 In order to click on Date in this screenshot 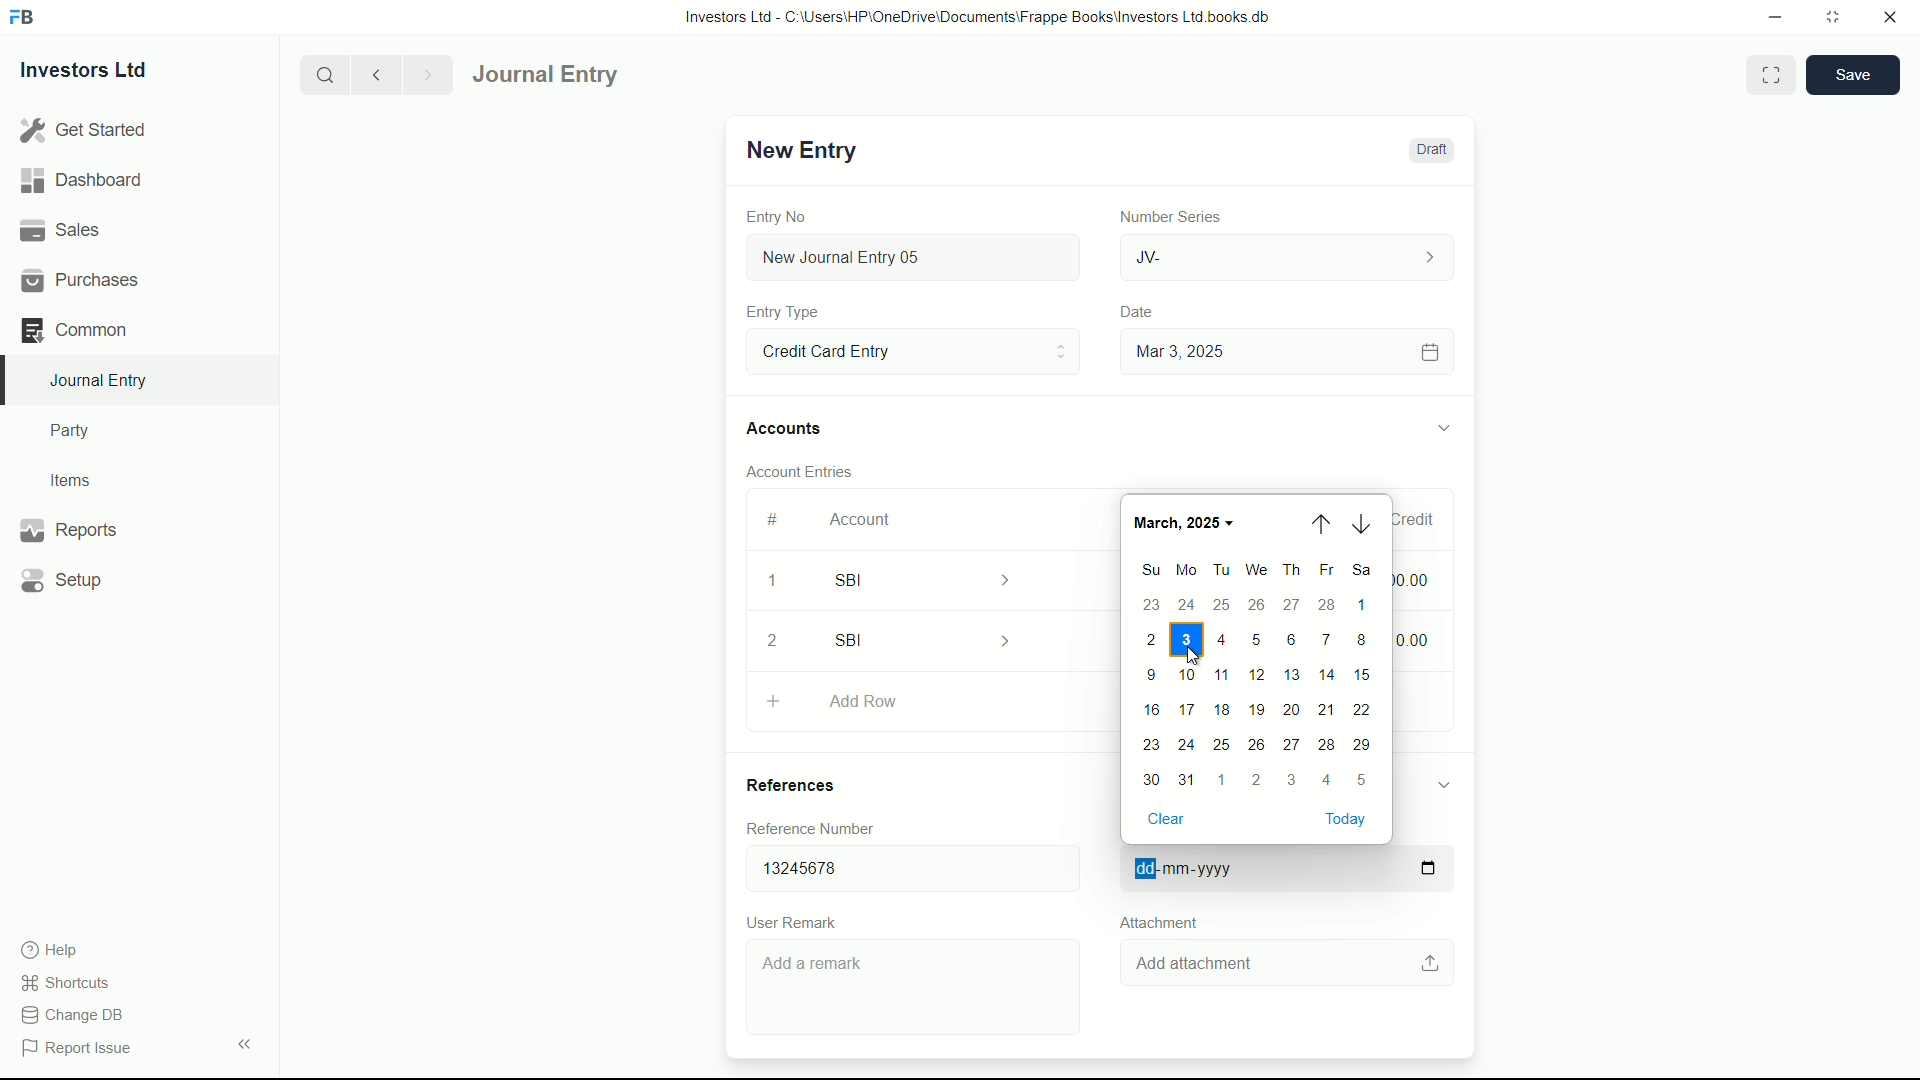, I will do `click(1139, 312)`.